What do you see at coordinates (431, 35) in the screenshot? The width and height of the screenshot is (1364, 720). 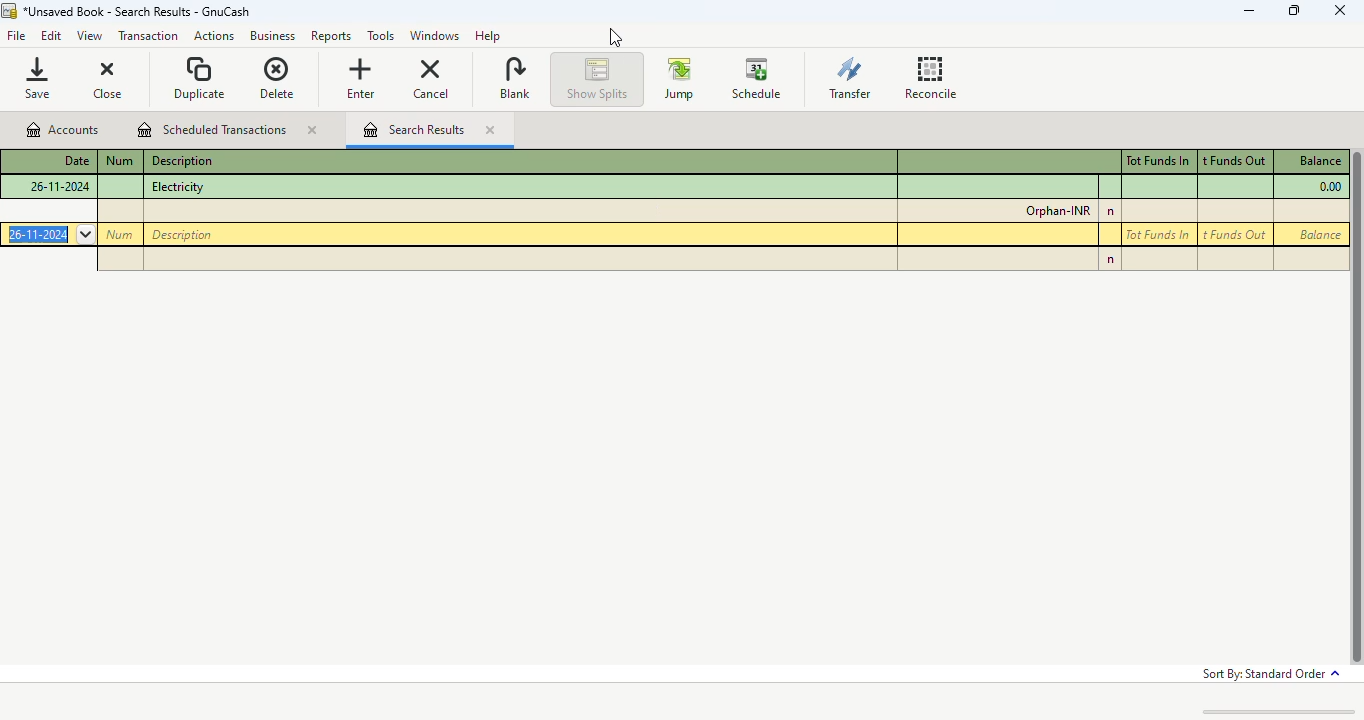 I see `windows` at bounding box center [431, 35].